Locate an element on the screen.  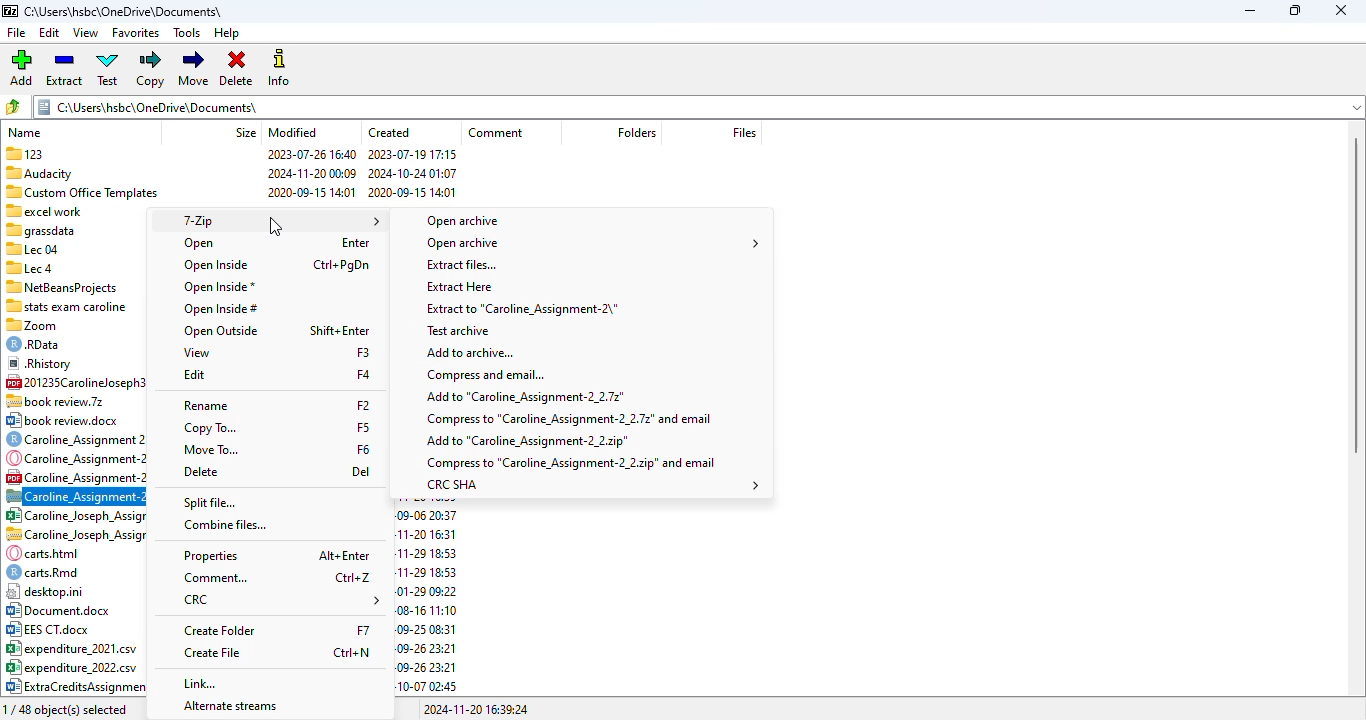
25 book review.7z 10065 2024-11-20 15:49 2024-11-20 15:49 is located at coordinates (76, 400).